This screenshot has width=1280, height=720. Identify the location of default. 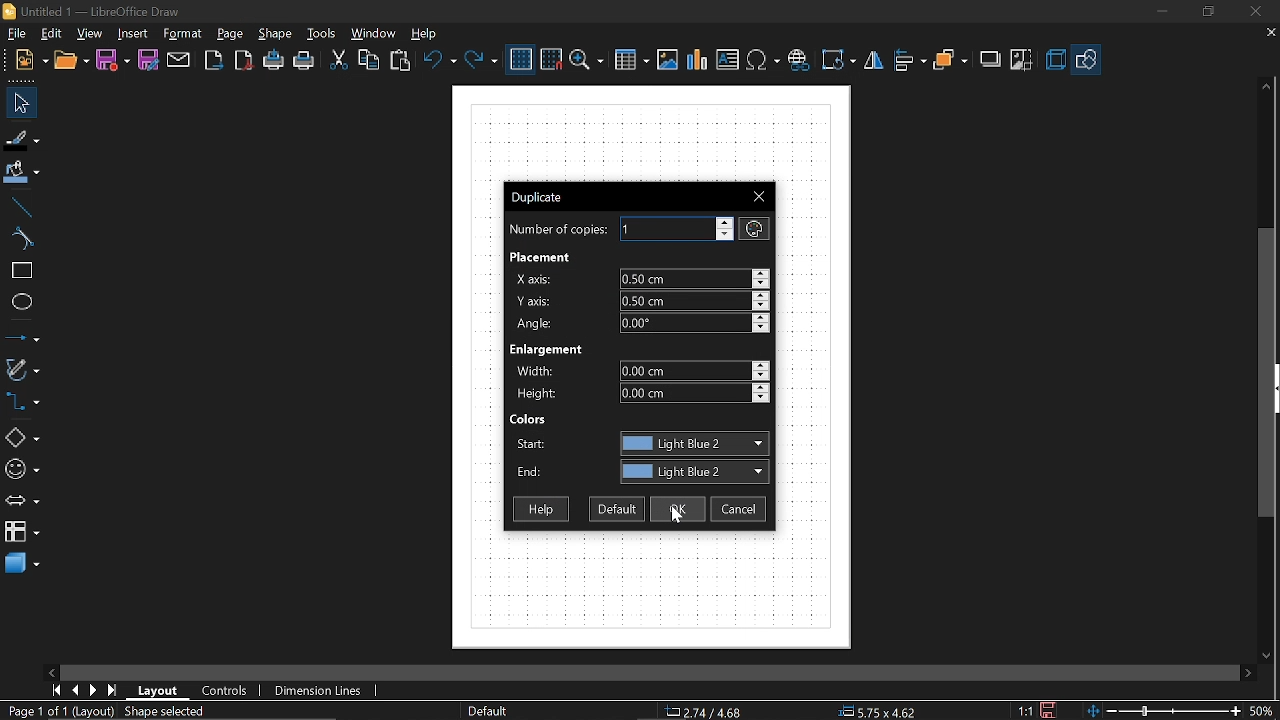
(617, 510).